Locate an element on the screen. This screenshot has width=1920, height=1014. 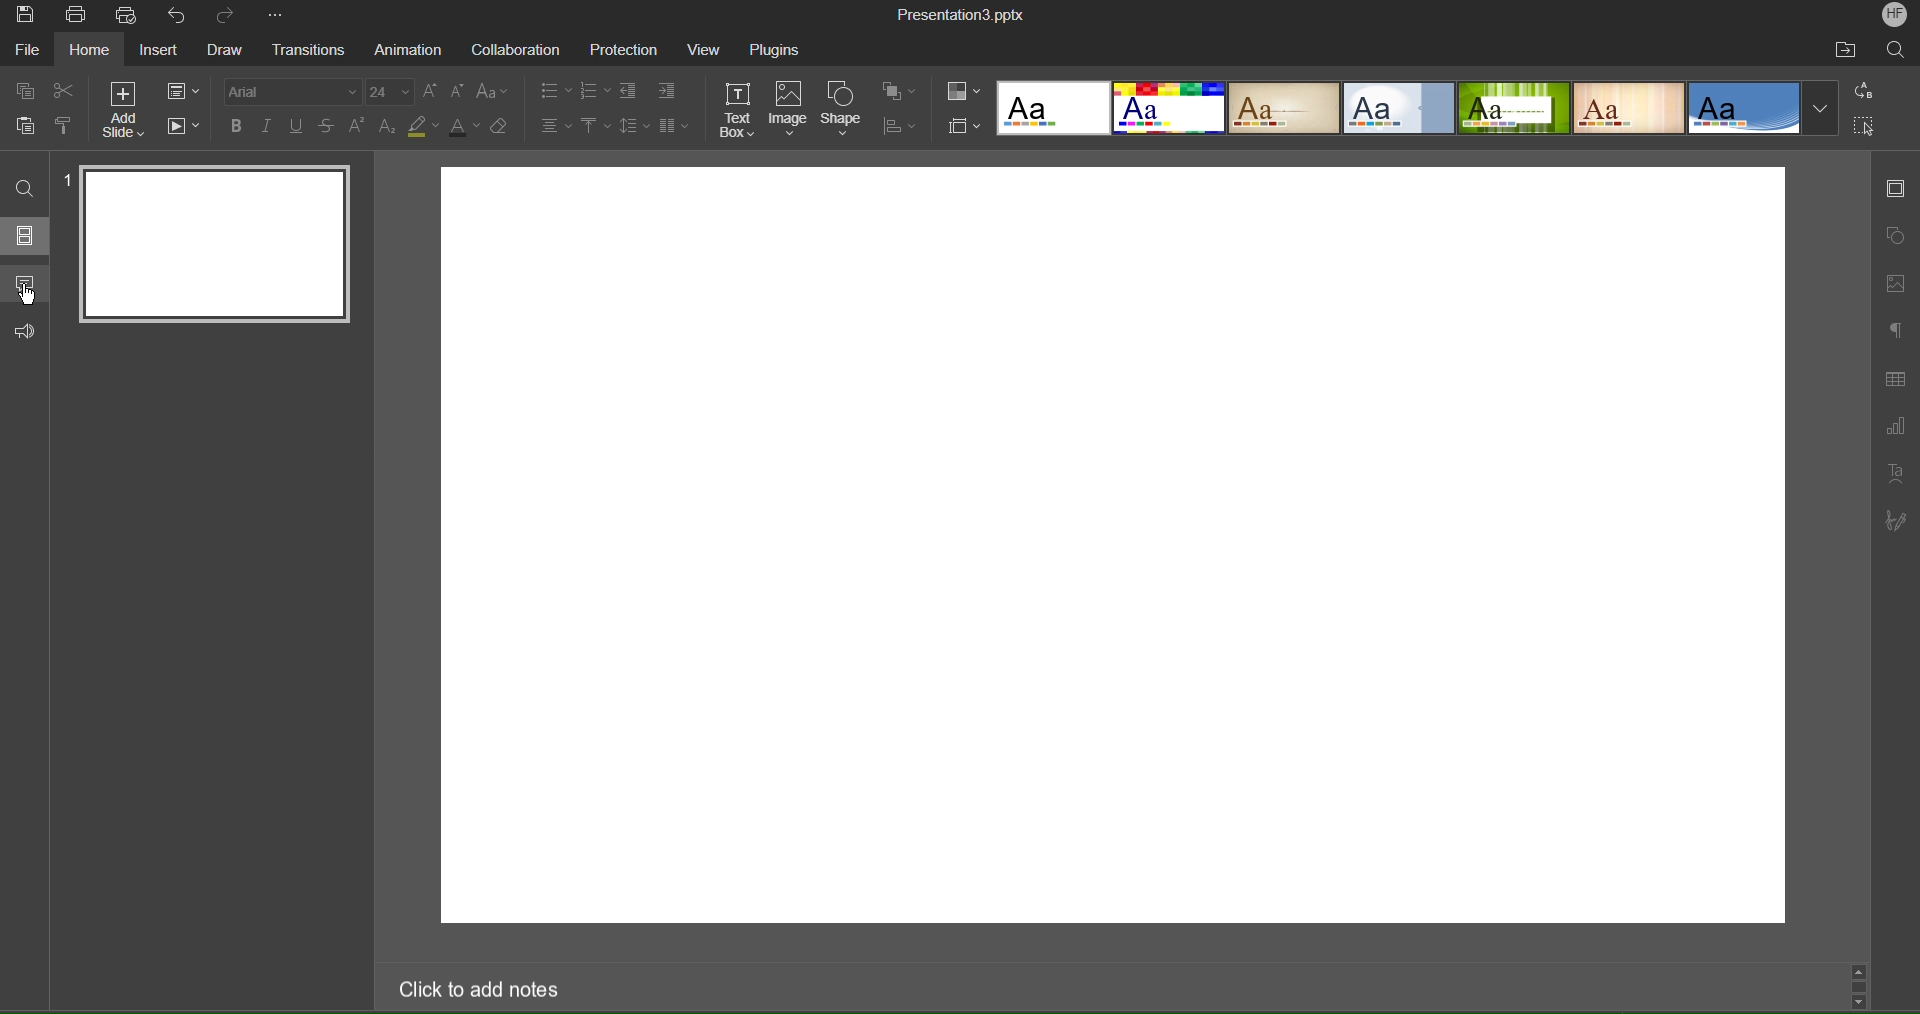
home is located at coordinates (91, 52).